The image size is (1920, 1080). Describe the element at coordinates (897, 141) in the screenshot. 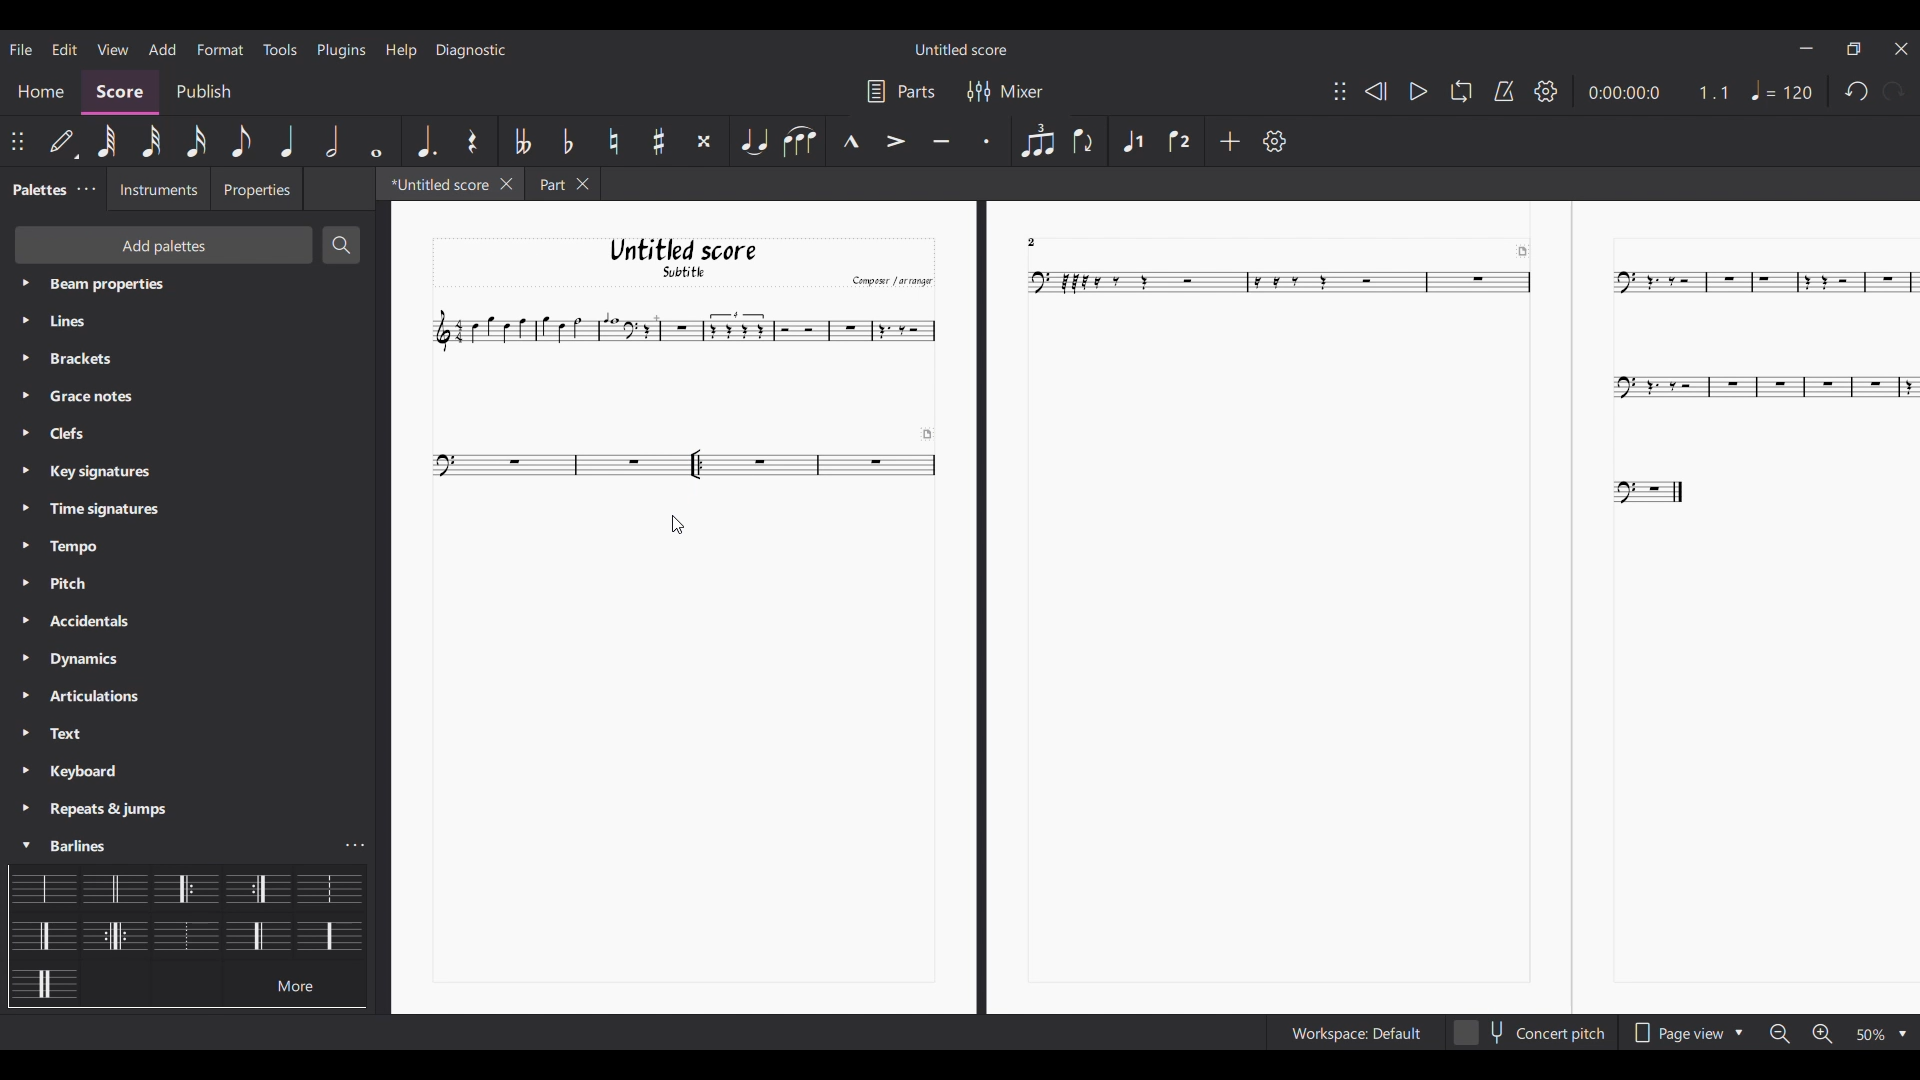

I see `Accent` at that location.